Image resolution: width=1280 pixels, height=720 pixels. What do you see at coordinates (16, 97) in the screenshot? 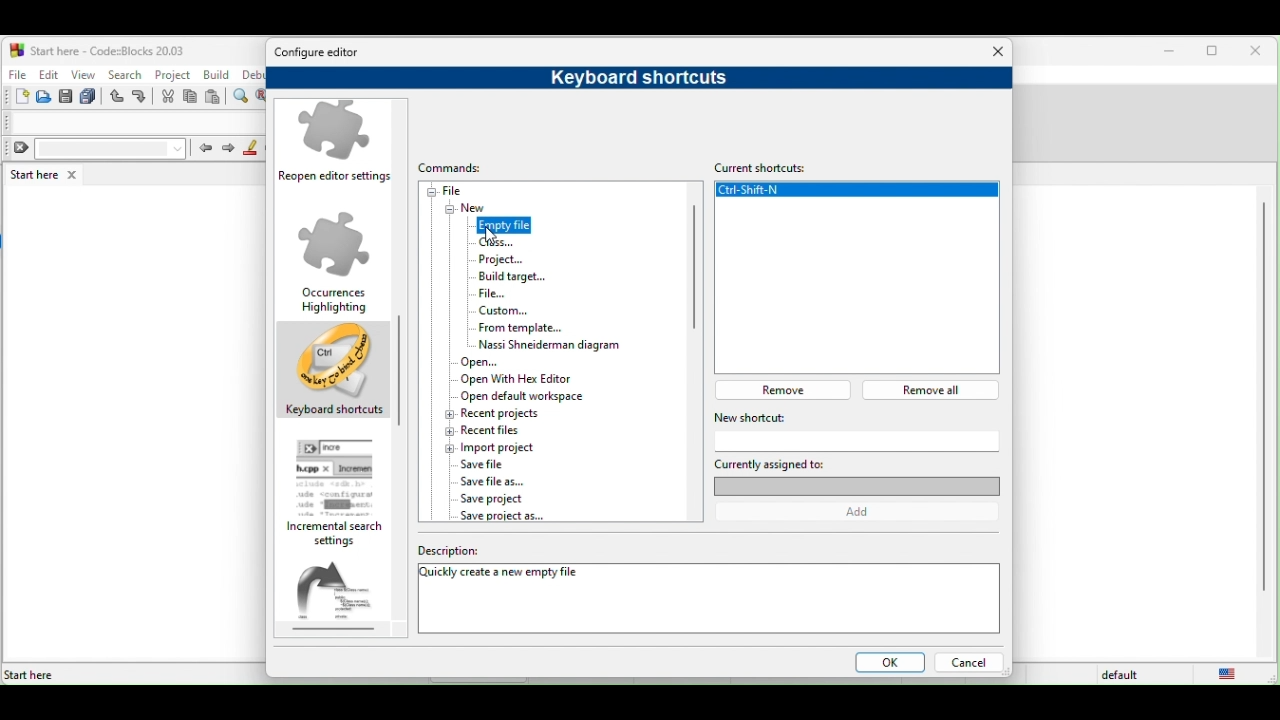
I see `new` at bounding box center [16, 97].